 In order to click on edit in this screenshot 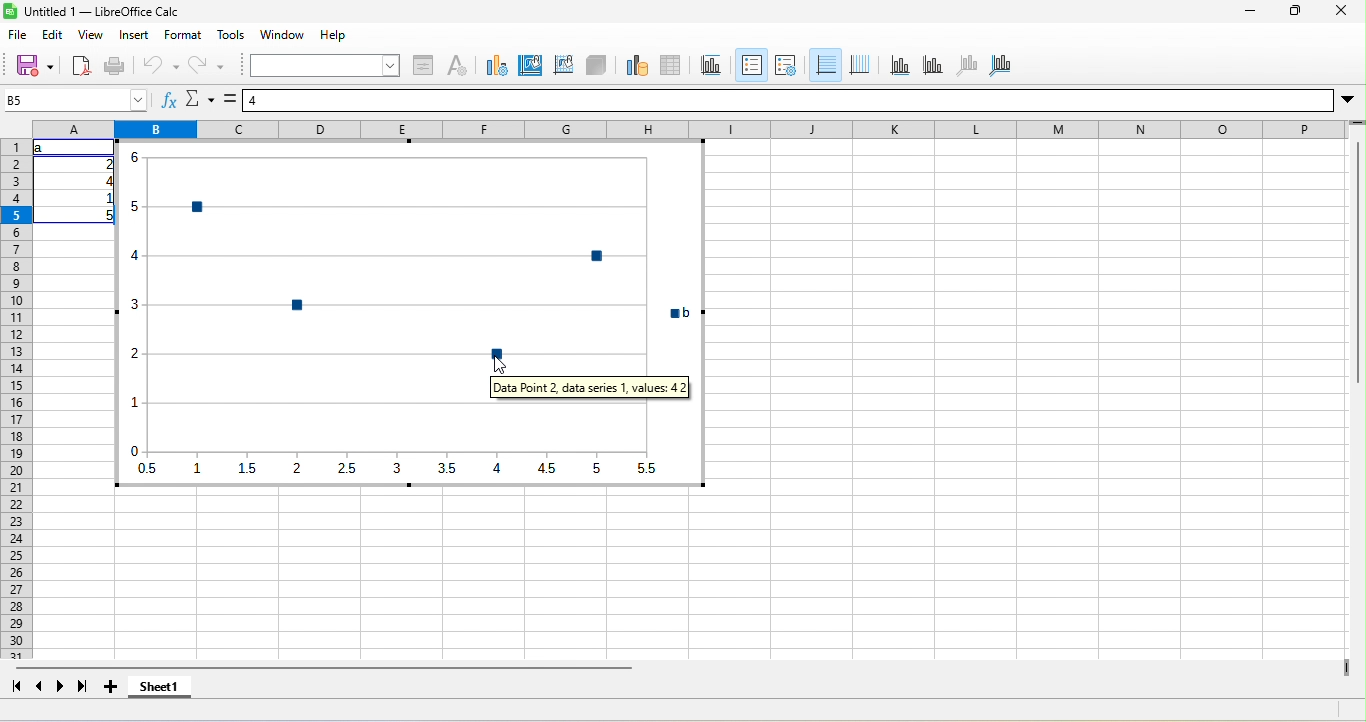, I will do `click(53, 35)`.